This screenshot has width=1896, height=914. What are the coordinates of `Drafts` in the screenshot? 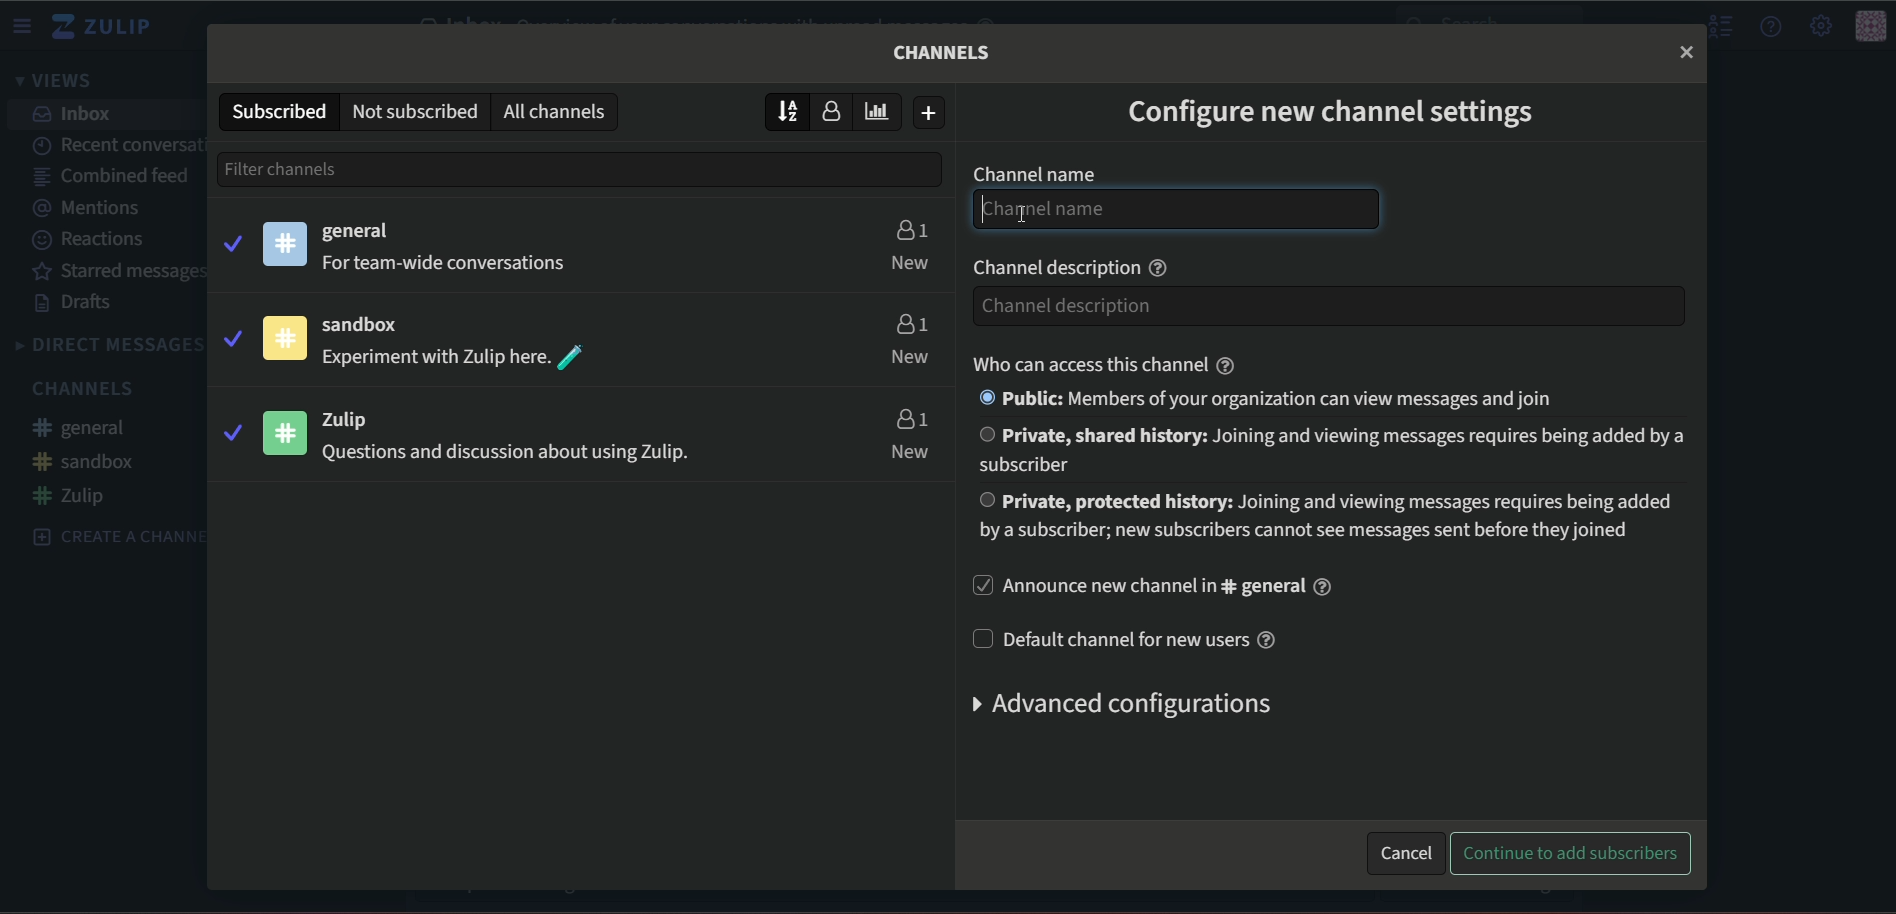 It's located at (77, 304).